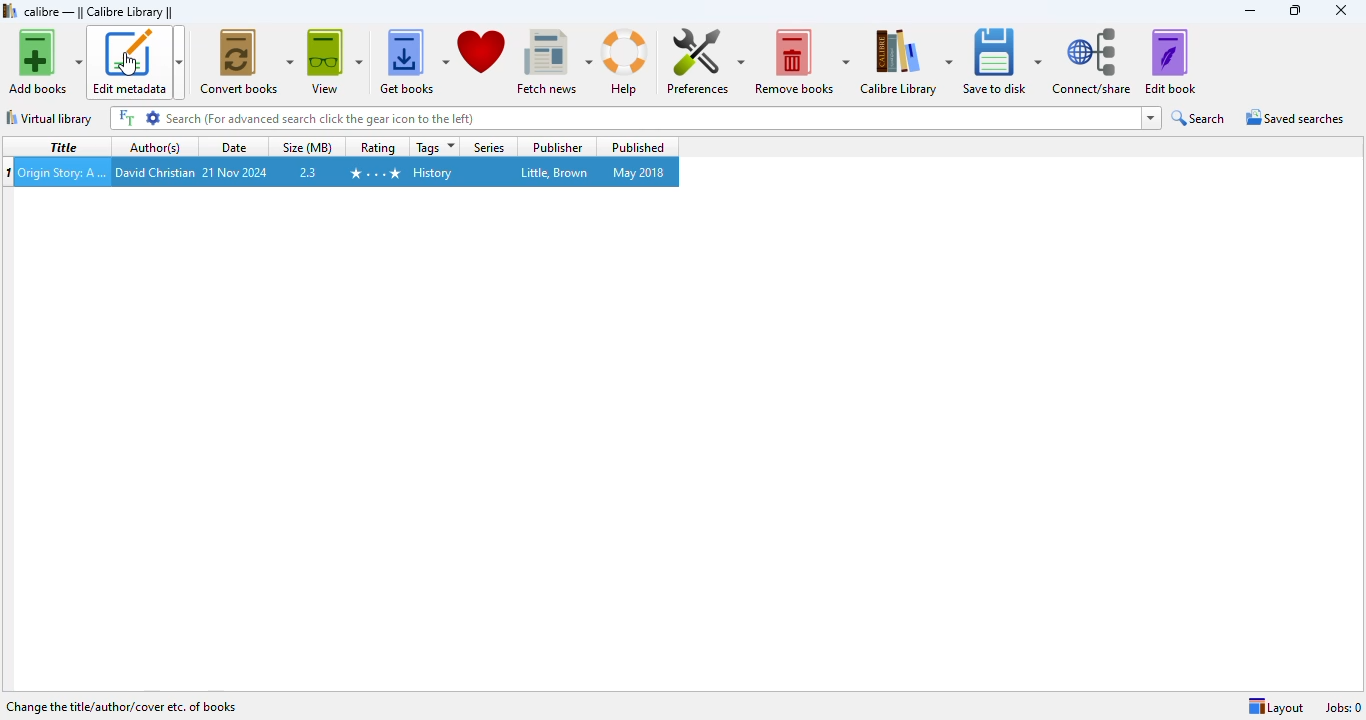 Image resolution: width=1366 pixels, height=720 pixels. I want to click on add books, so click(45, 61).